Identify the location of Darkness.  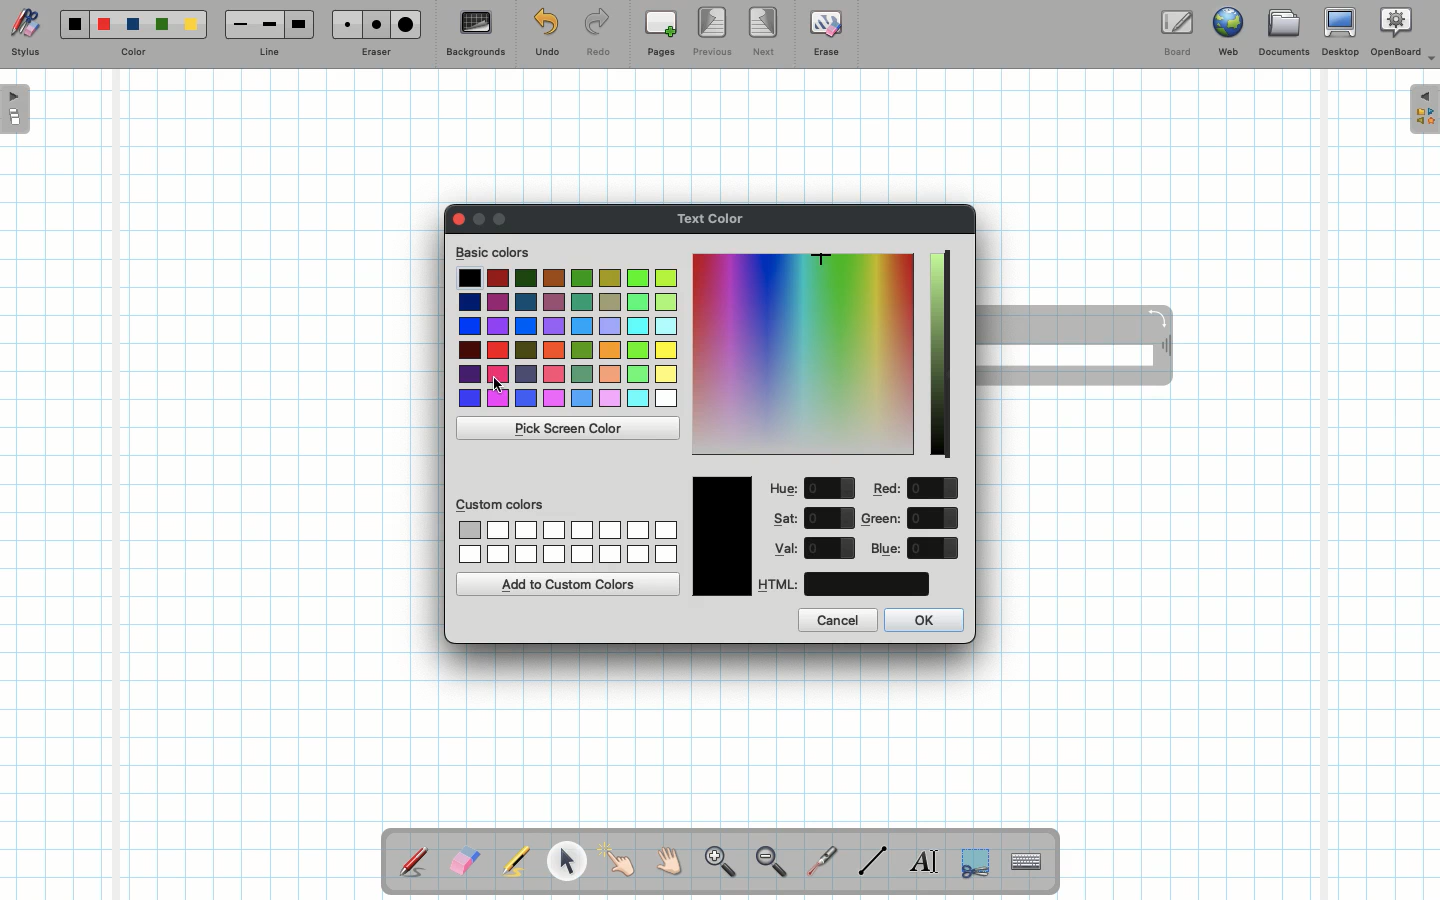
(945, 356).